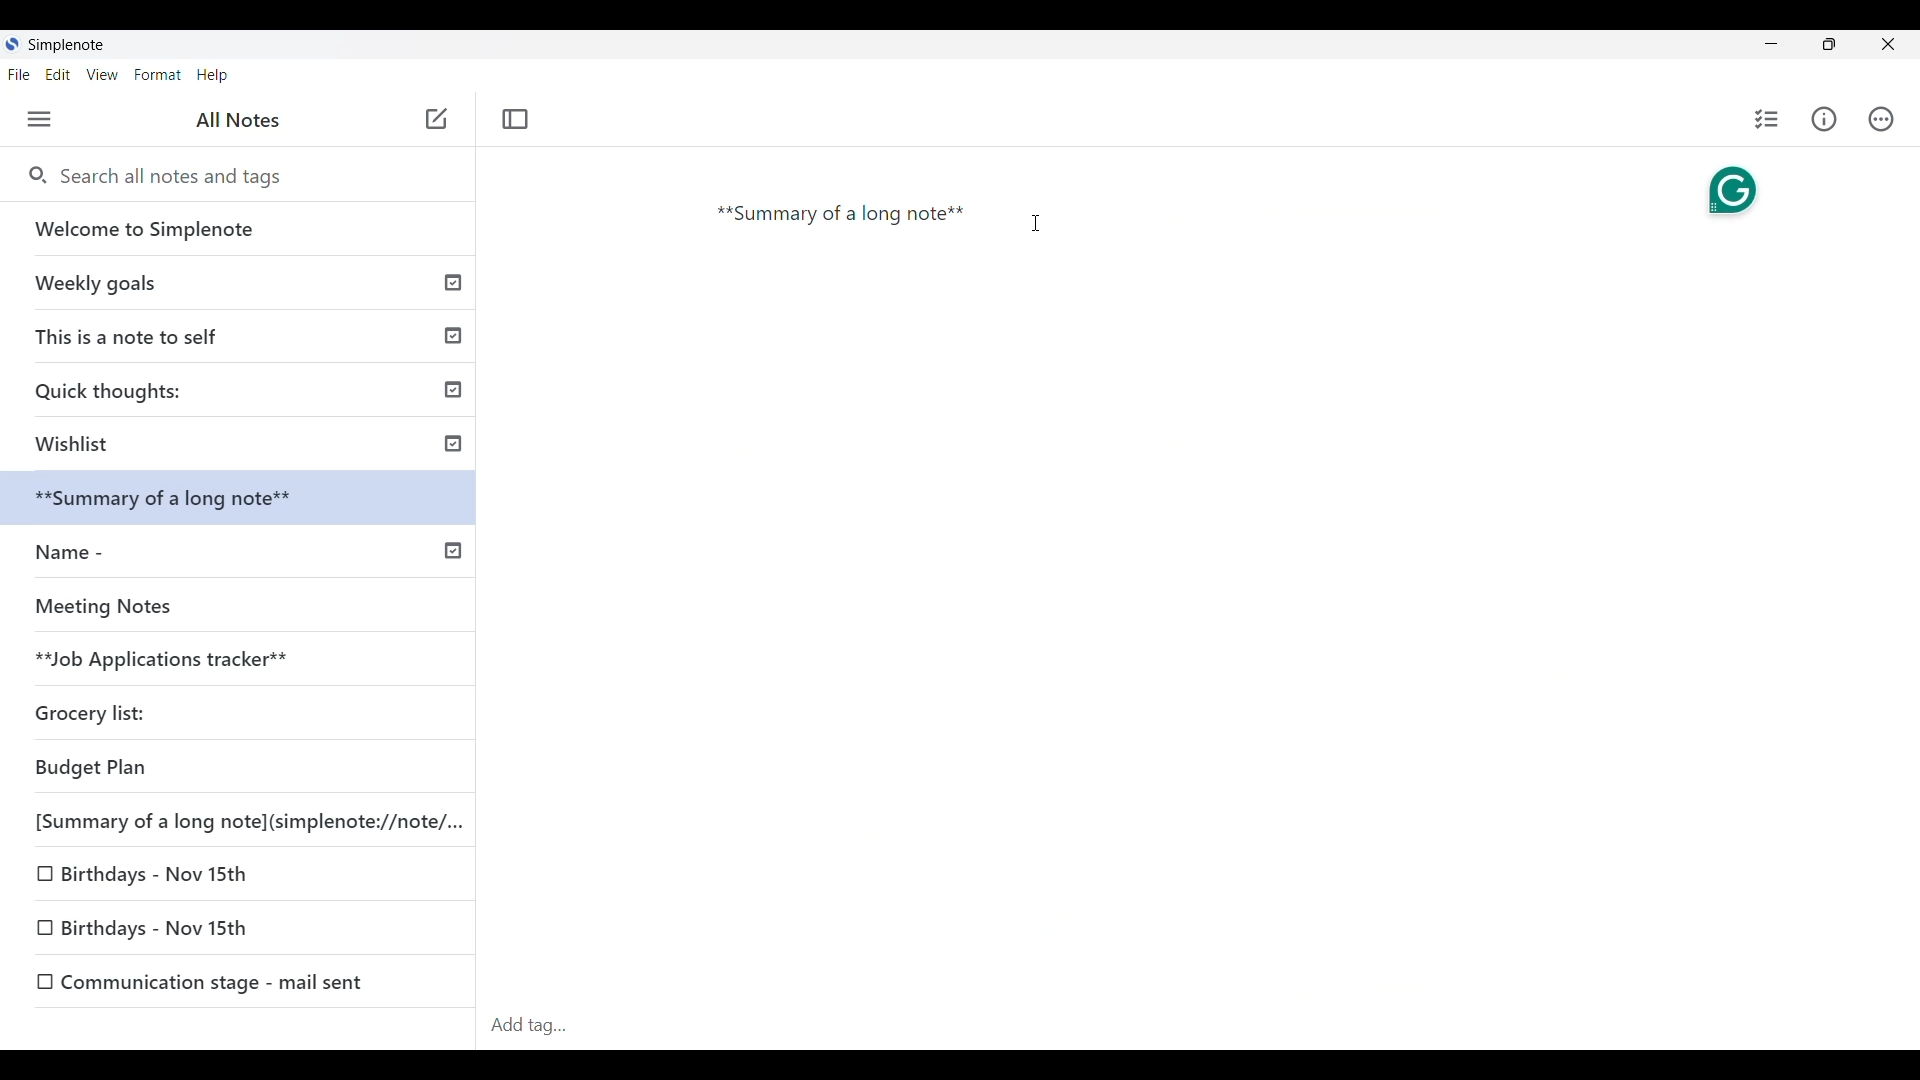 The height and width of the screenshot is (1080, 1920). What do you see at coordinates (103, 75) in the screenshot?
I see `View ` at bounding box center [103, 75].